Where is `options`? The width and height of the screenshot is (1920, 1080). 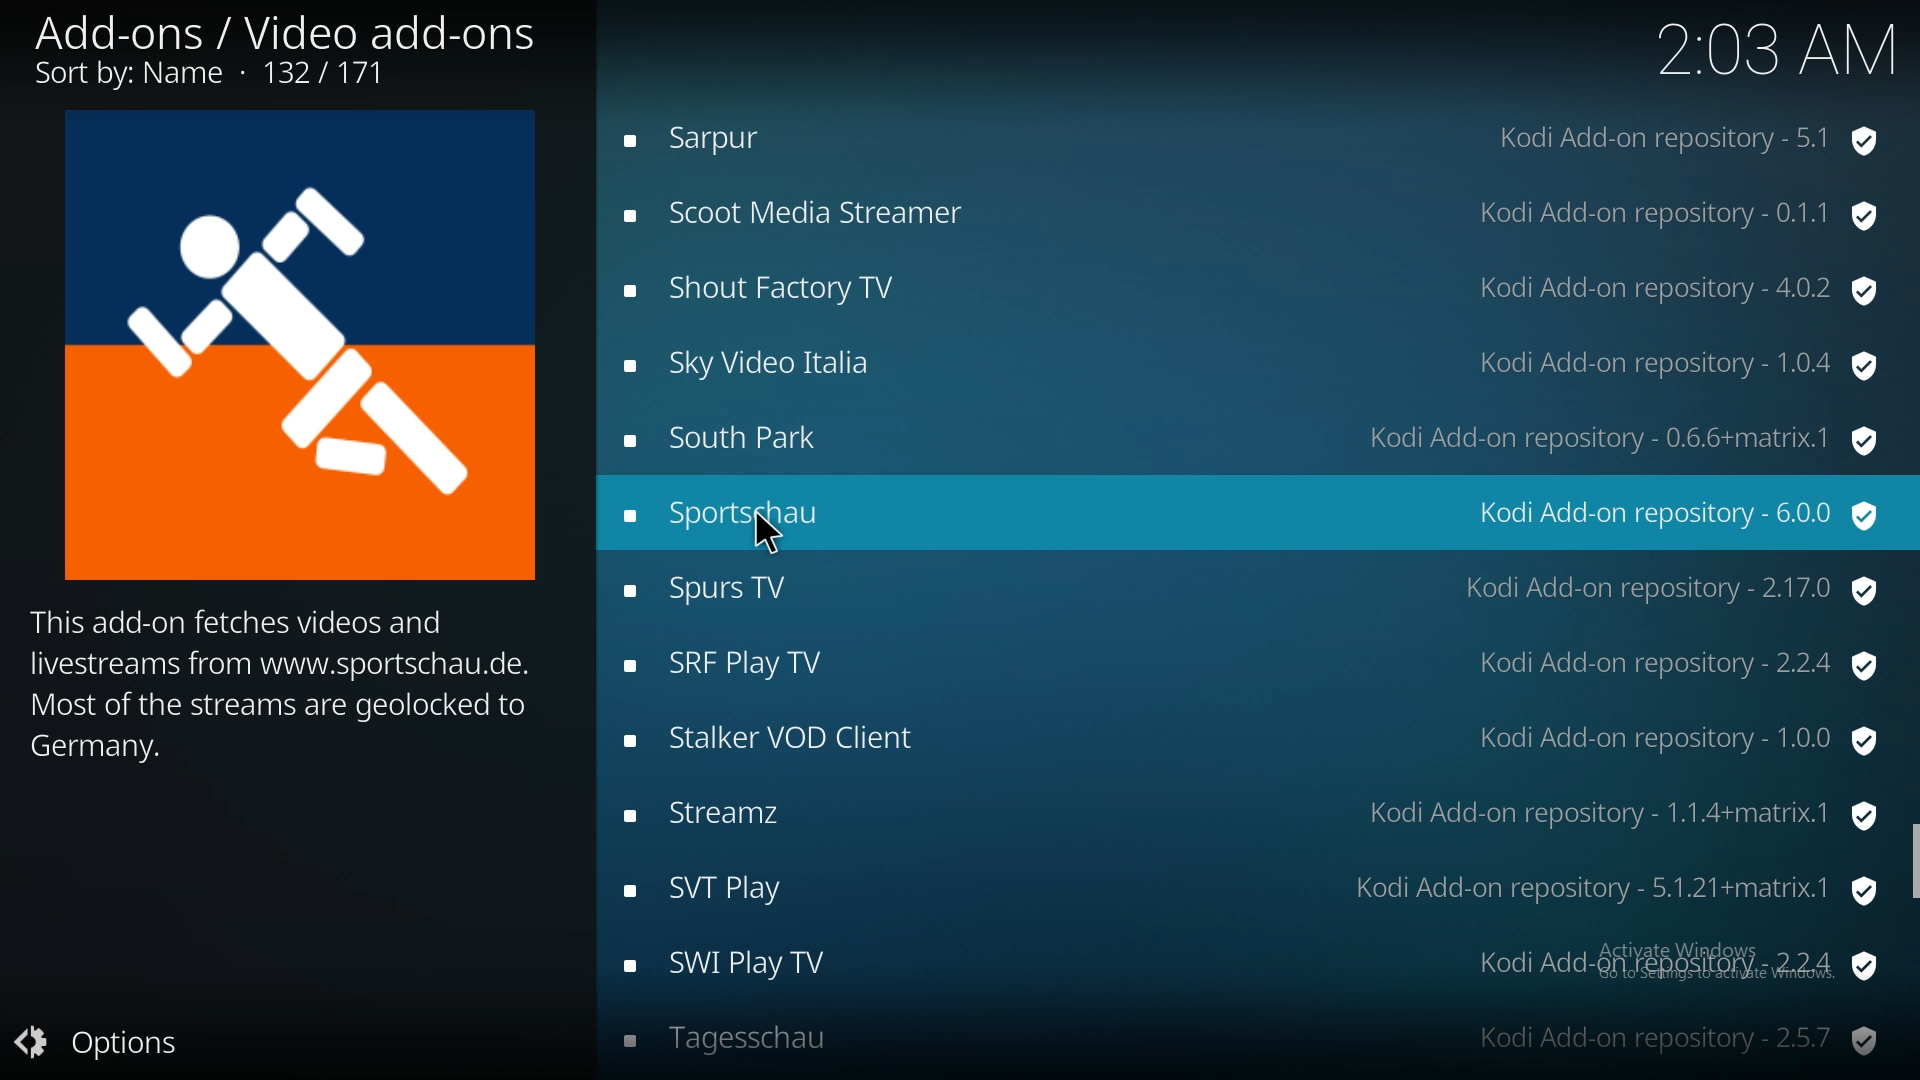
options is located at coordinates (116, 1041).